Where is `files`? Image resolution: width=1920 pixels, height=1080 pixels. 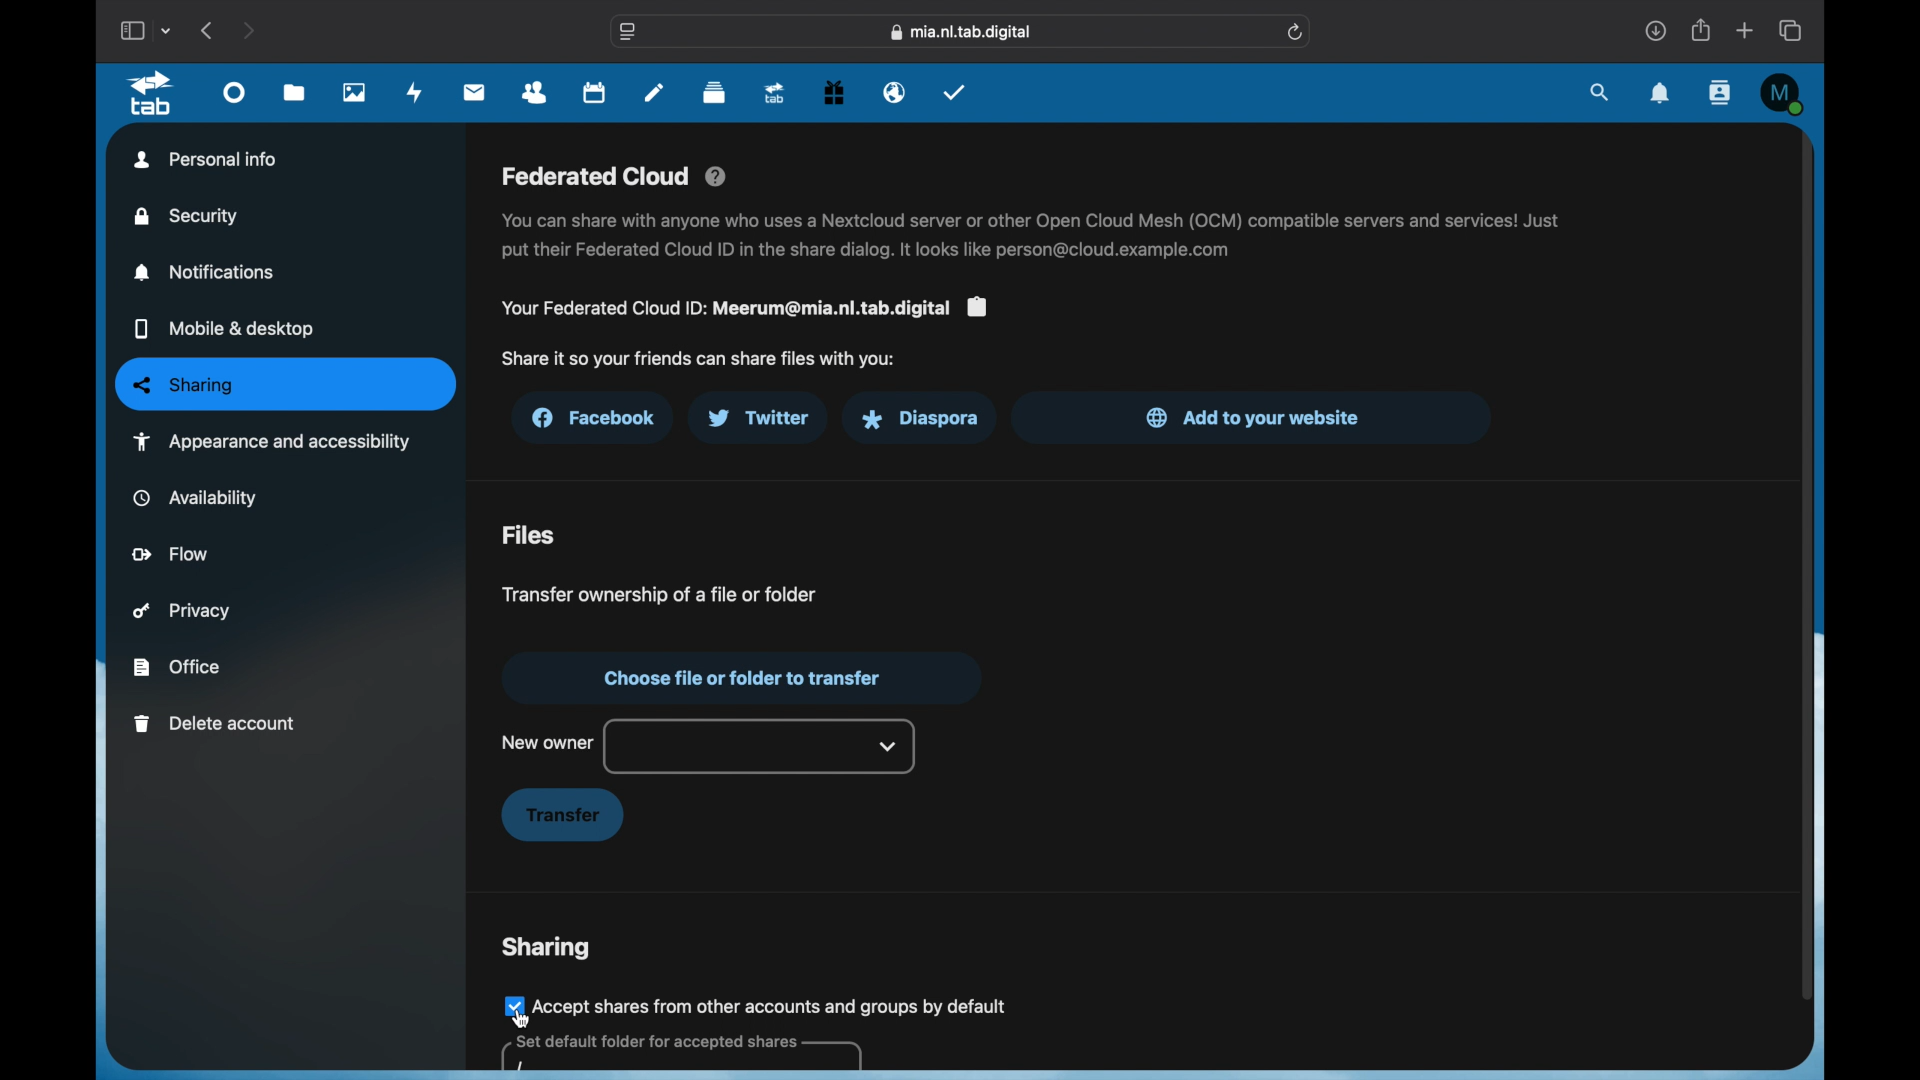
files is located at coordinates (294, 94).